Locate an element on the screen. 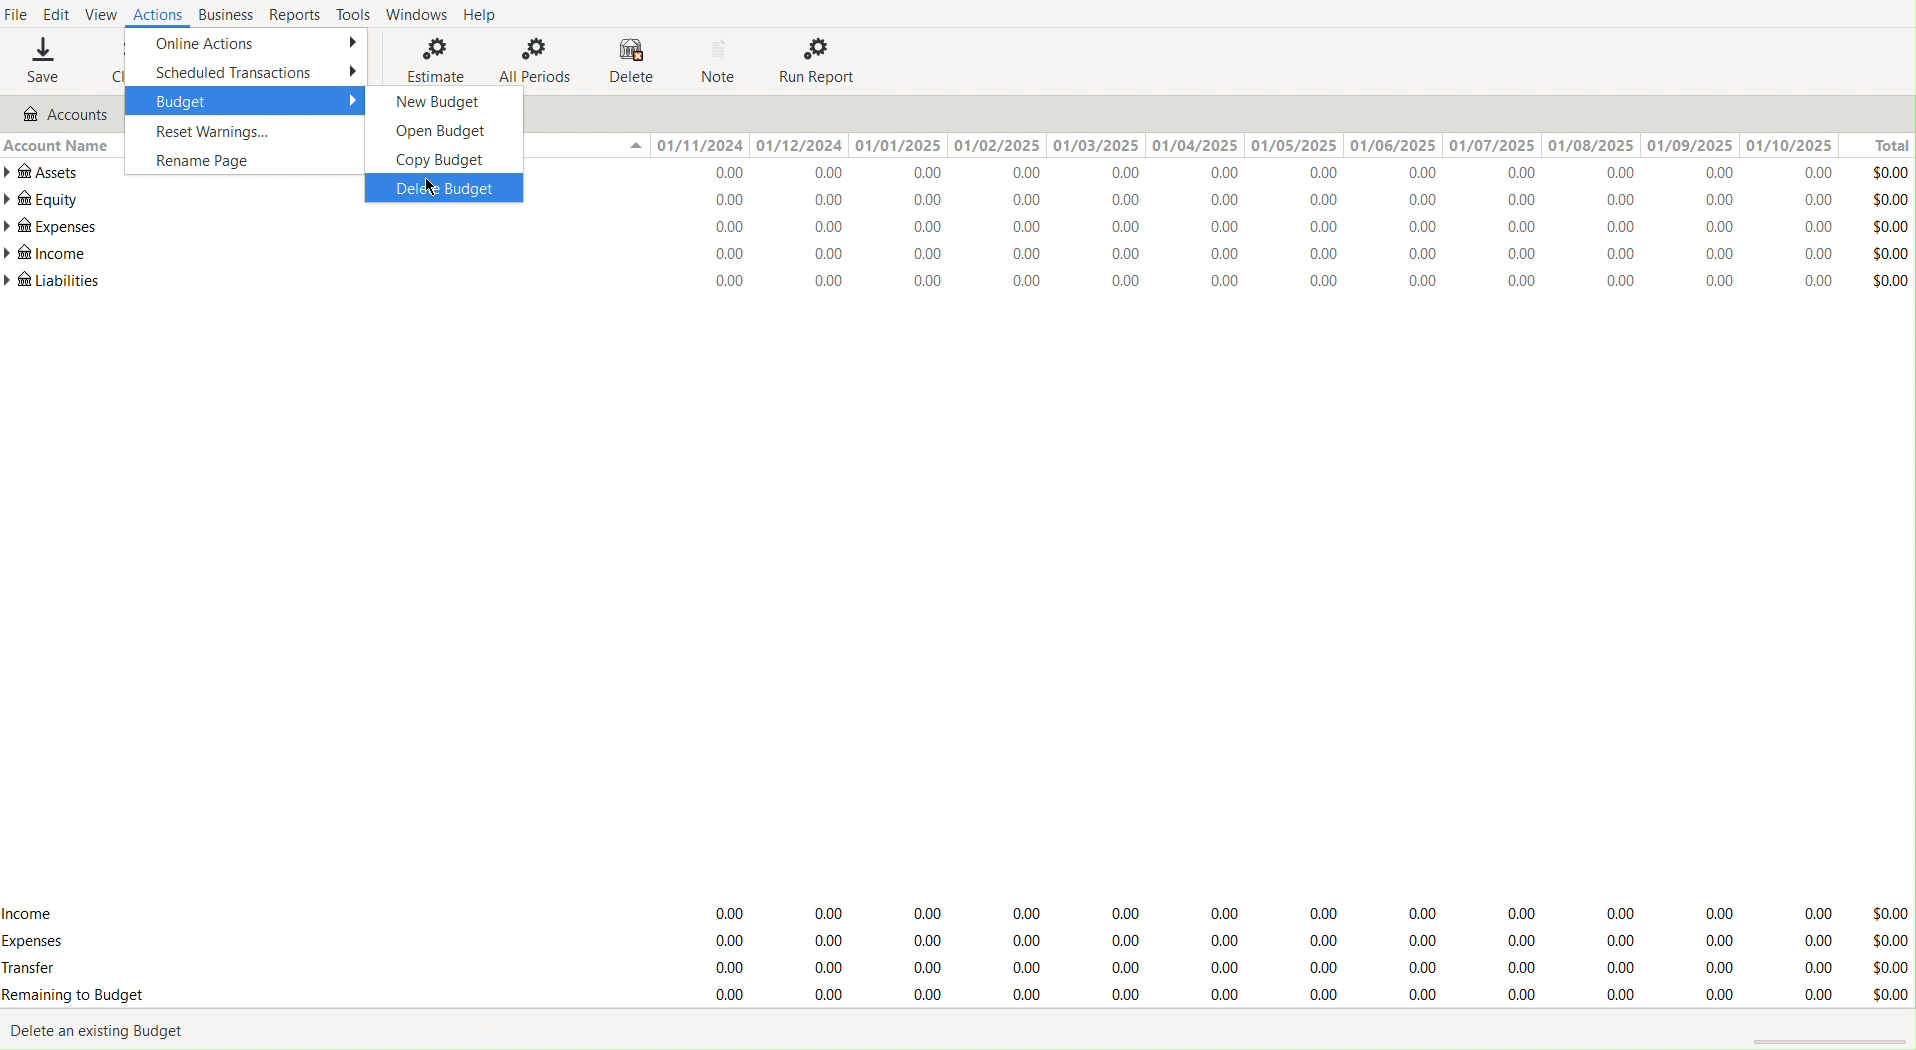 The height and width of the screenshot is (1050, 1916). Assets Values is located at coordinates (1271, 174).